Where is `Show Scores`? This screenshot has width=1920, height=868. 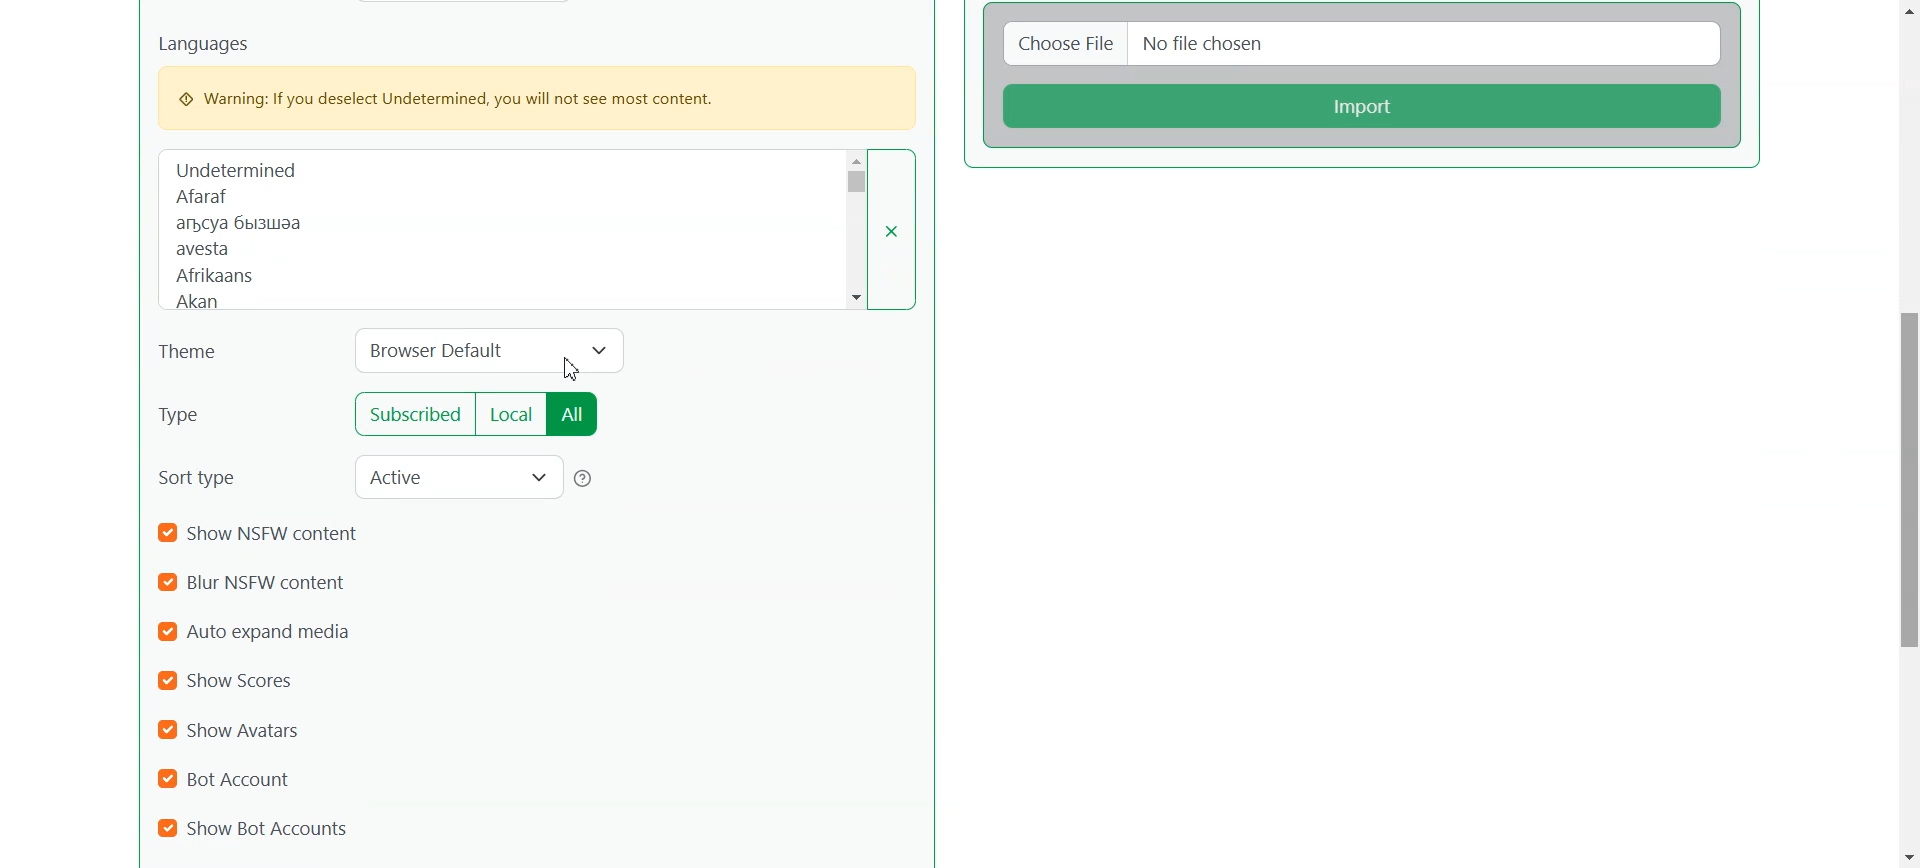
Show Scores is located at coordinates (236, 680).